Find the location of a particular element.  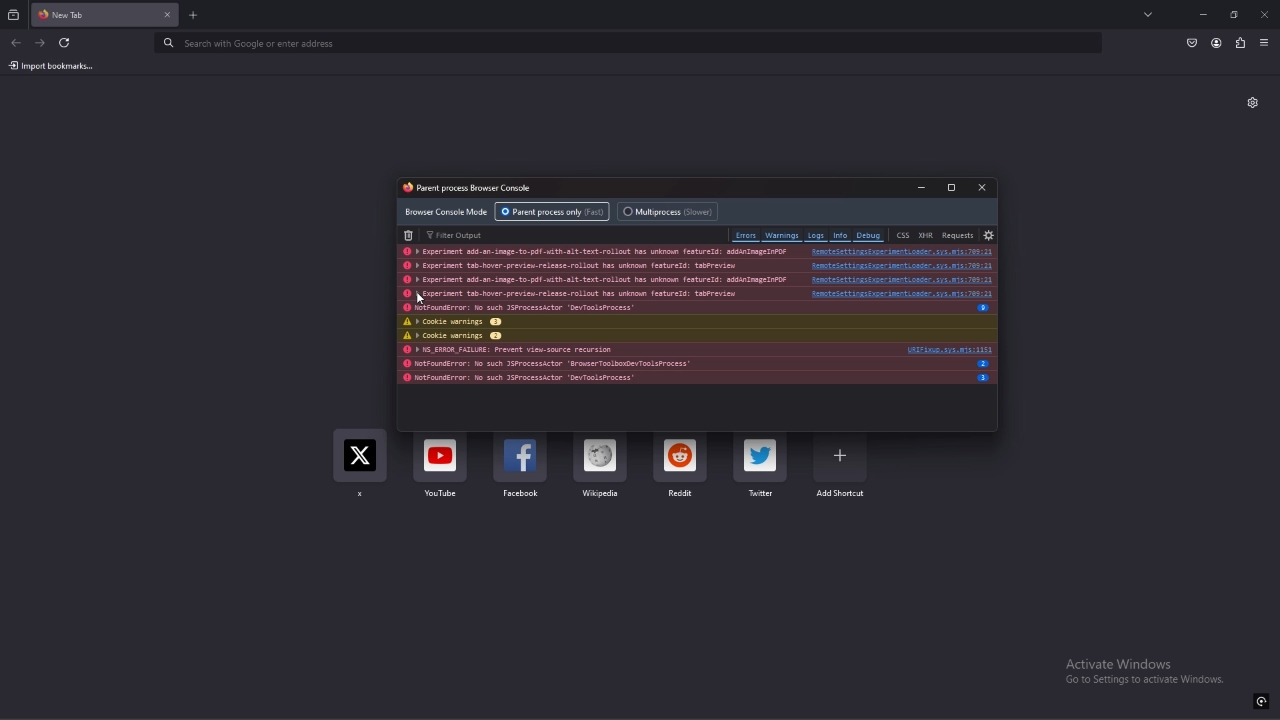

log is located at coordinates (593, 266).